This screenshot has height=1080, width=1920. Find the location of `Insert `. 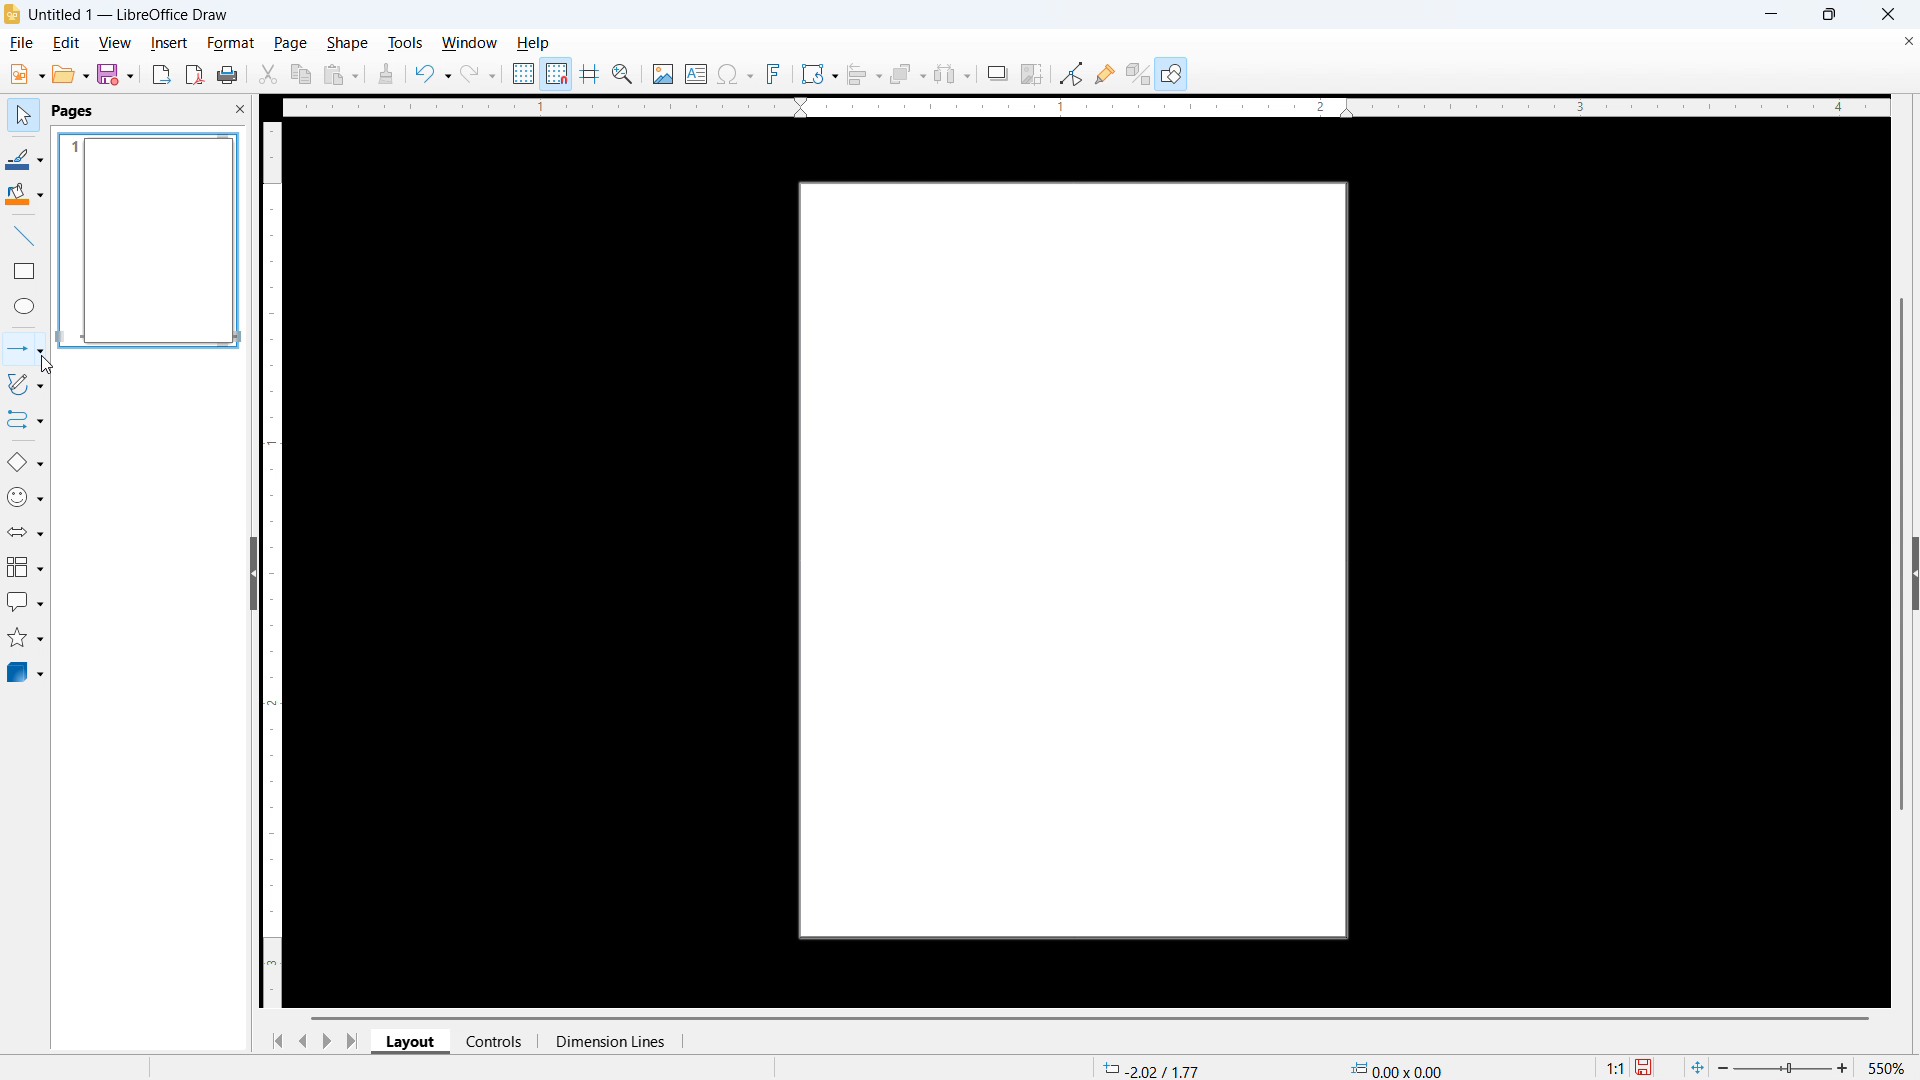

Insert  is located at coordinates (168, 42).